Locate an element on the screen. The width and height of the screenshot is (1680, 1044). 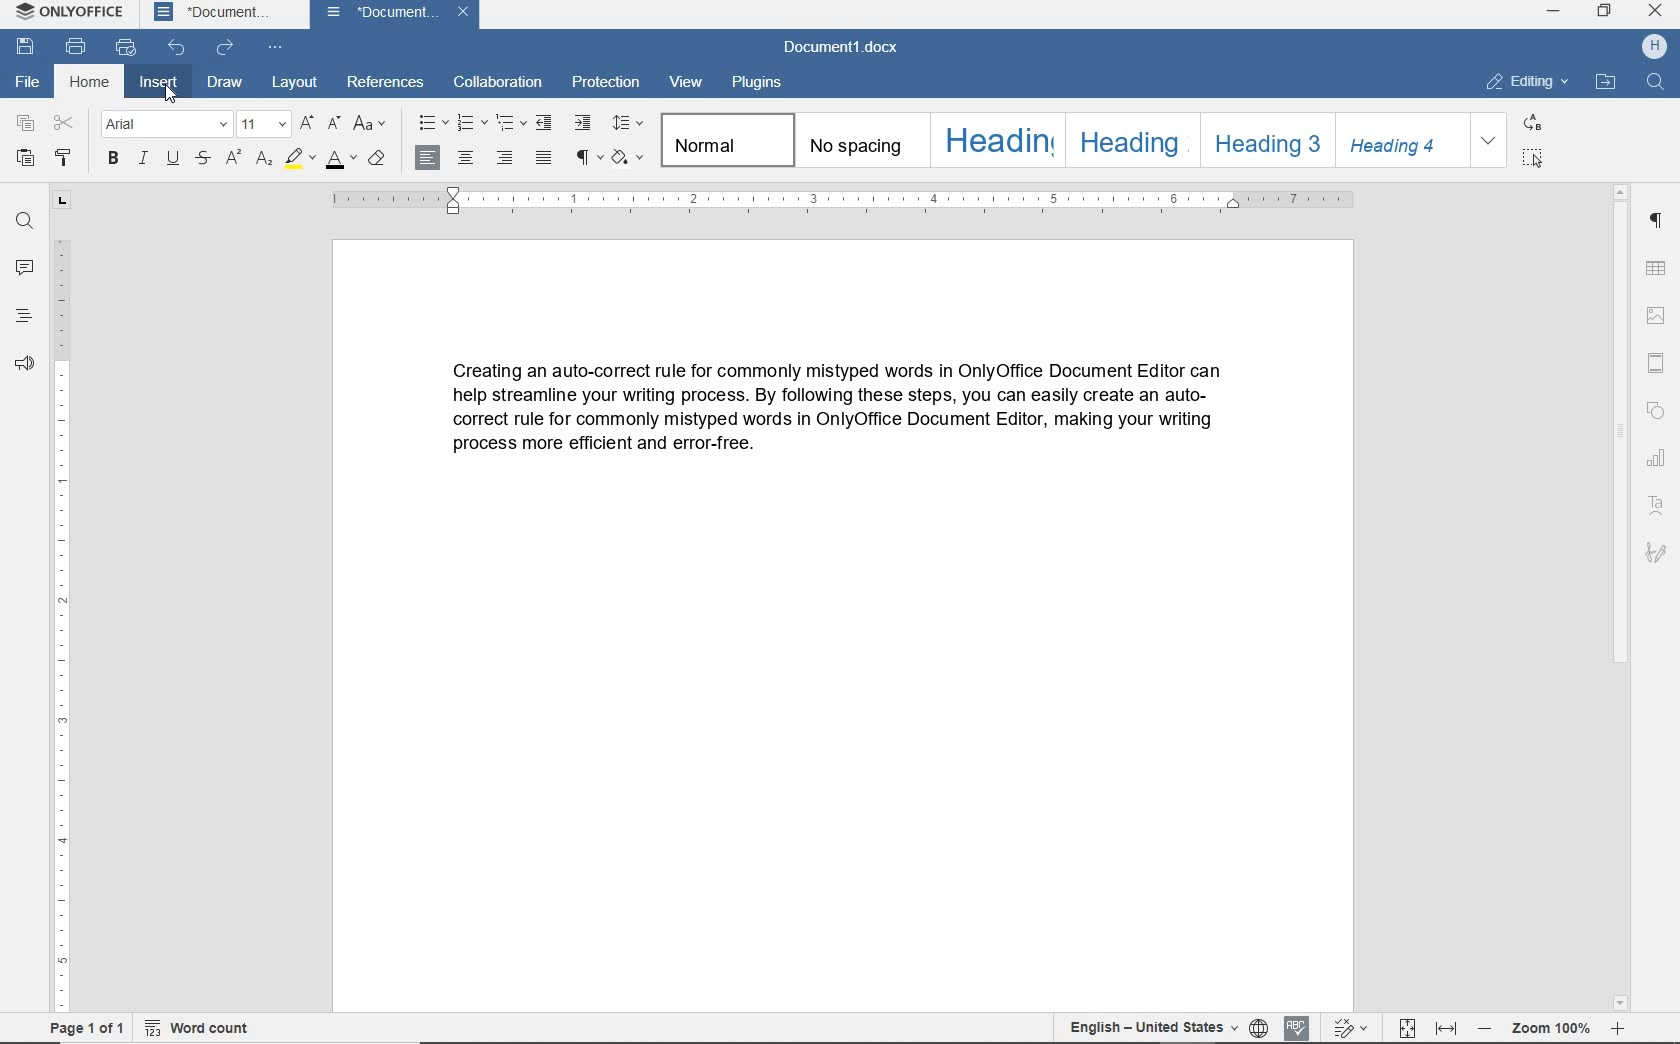
text language is located at coordinates (1152, 1028).